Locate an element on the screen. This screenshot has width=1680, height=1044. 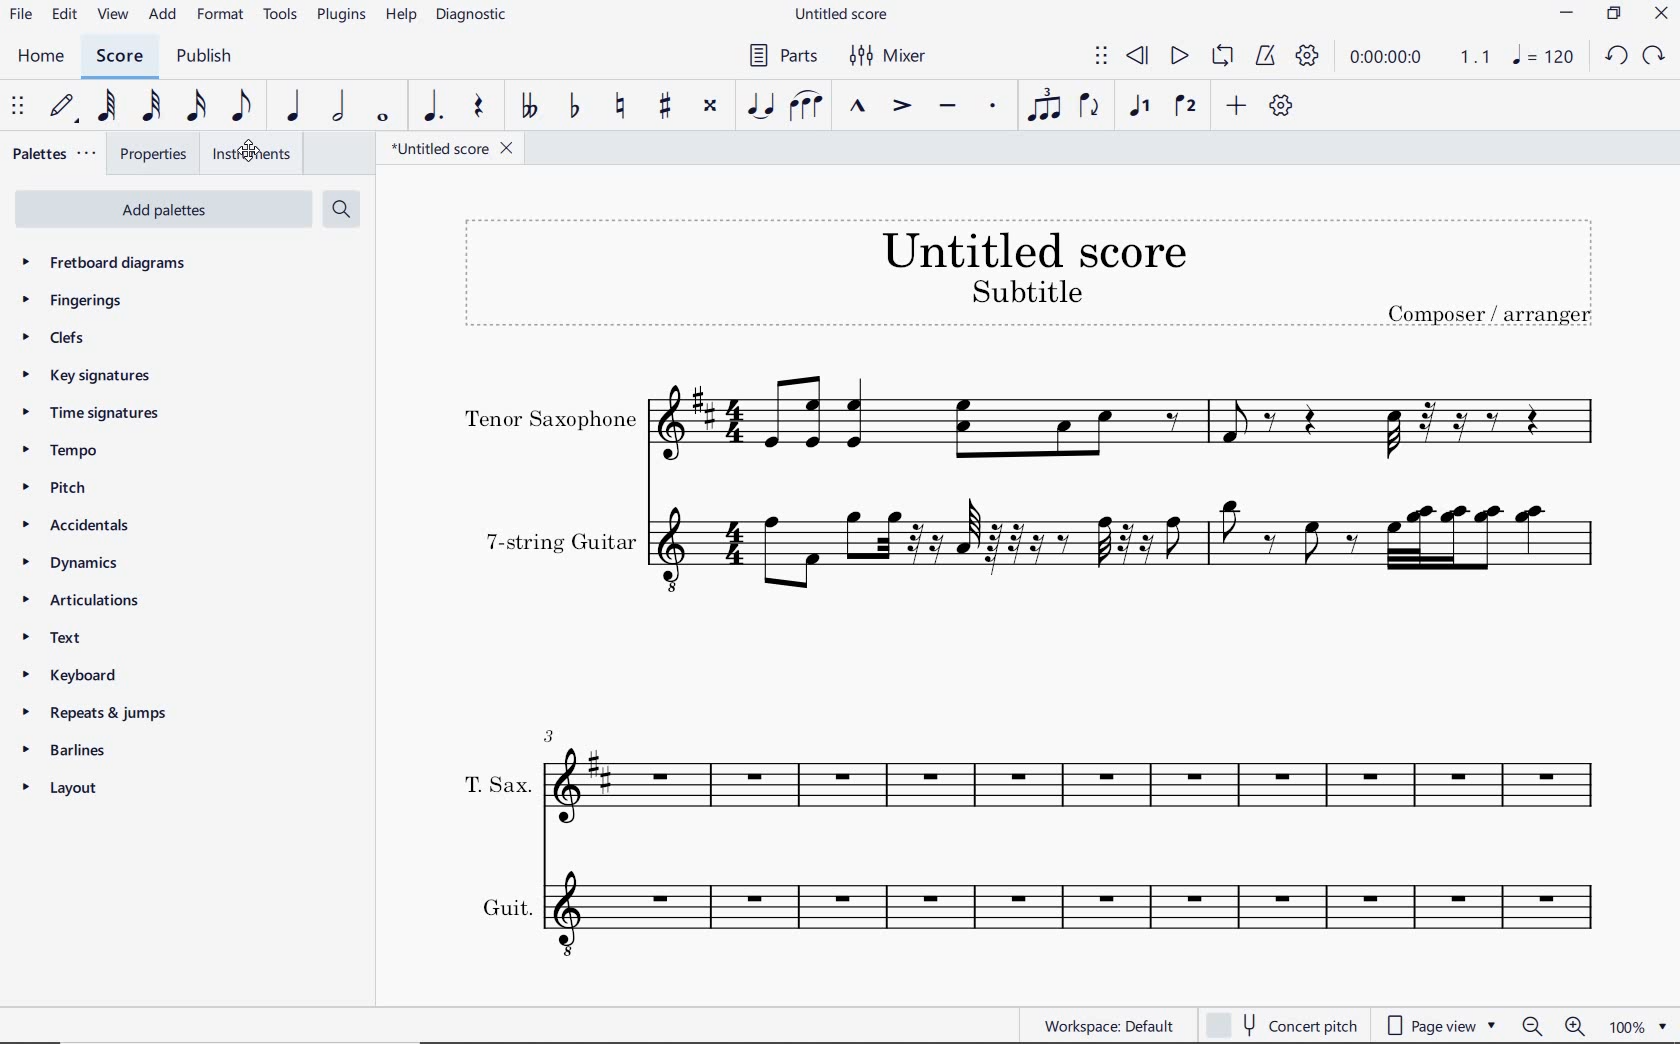
HELP is located at coordinates (398, 17).